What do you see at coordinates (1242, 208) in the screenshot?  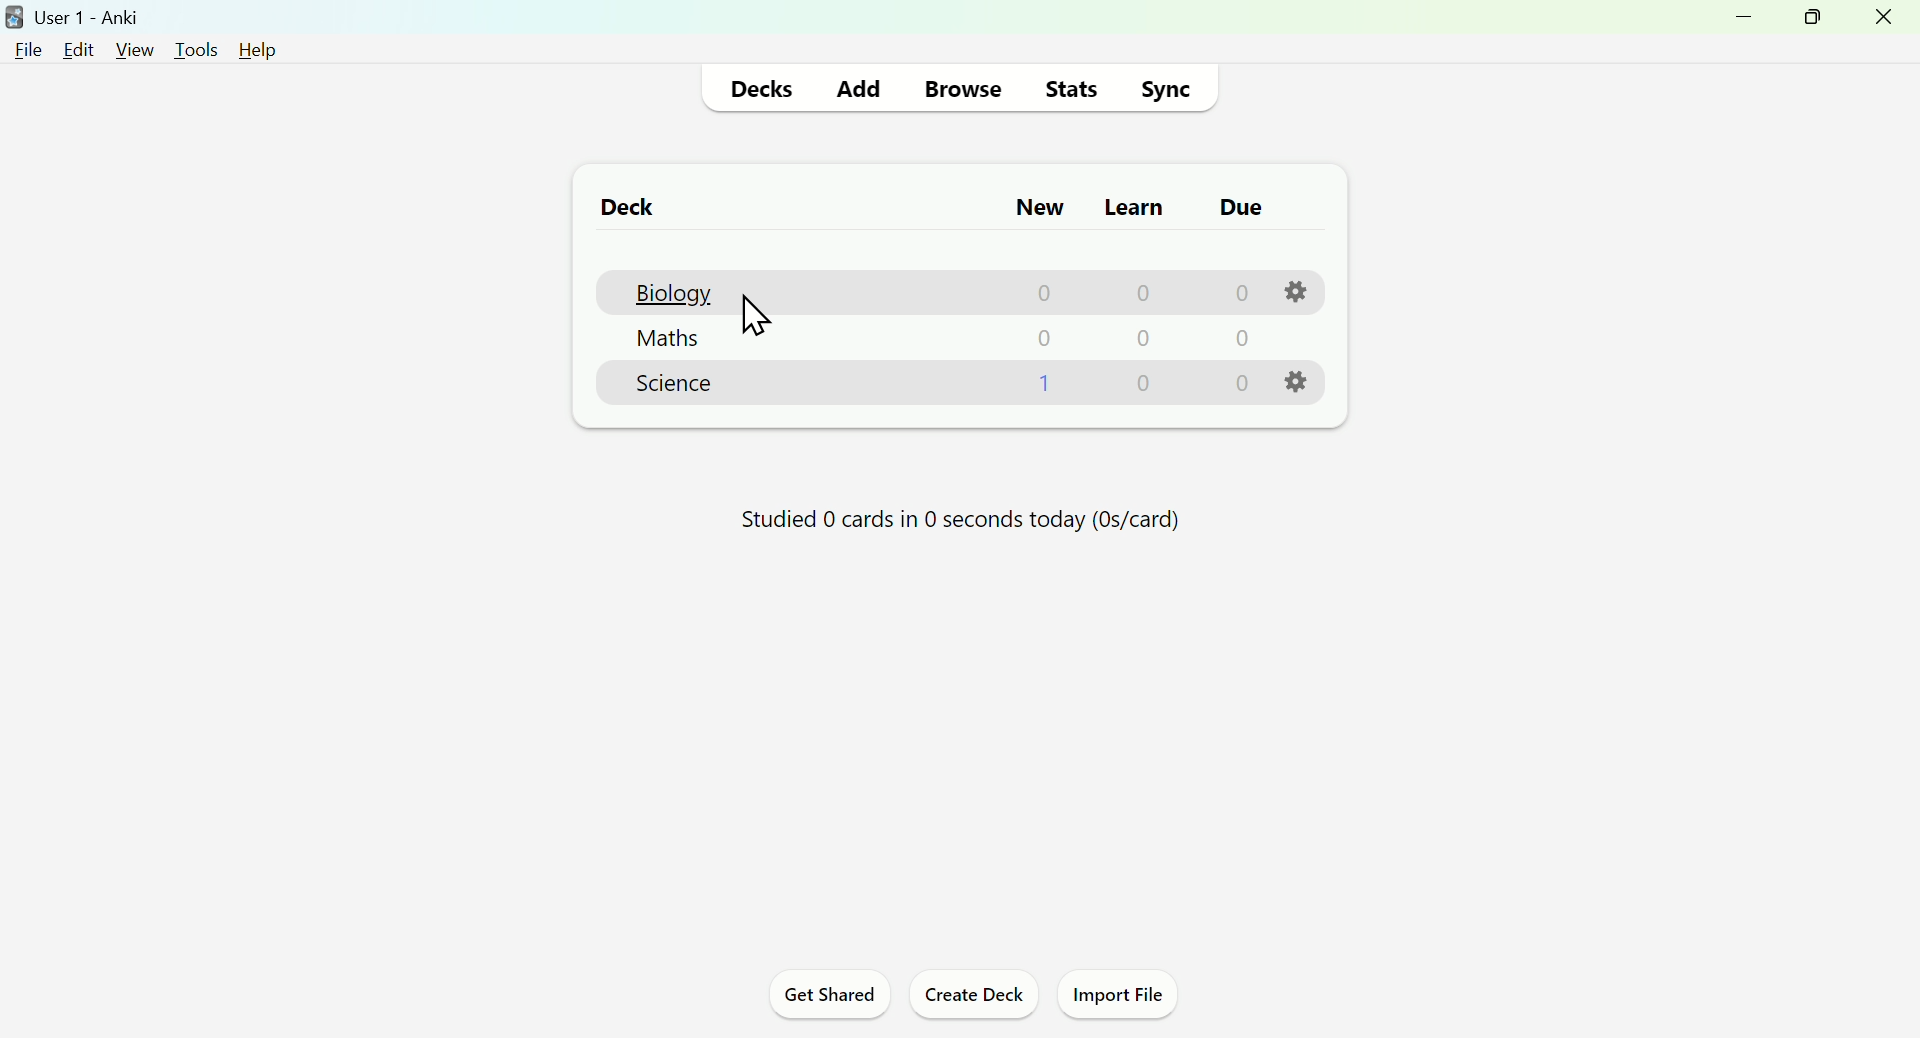 I see `due` at bounding box center [1242, 208].